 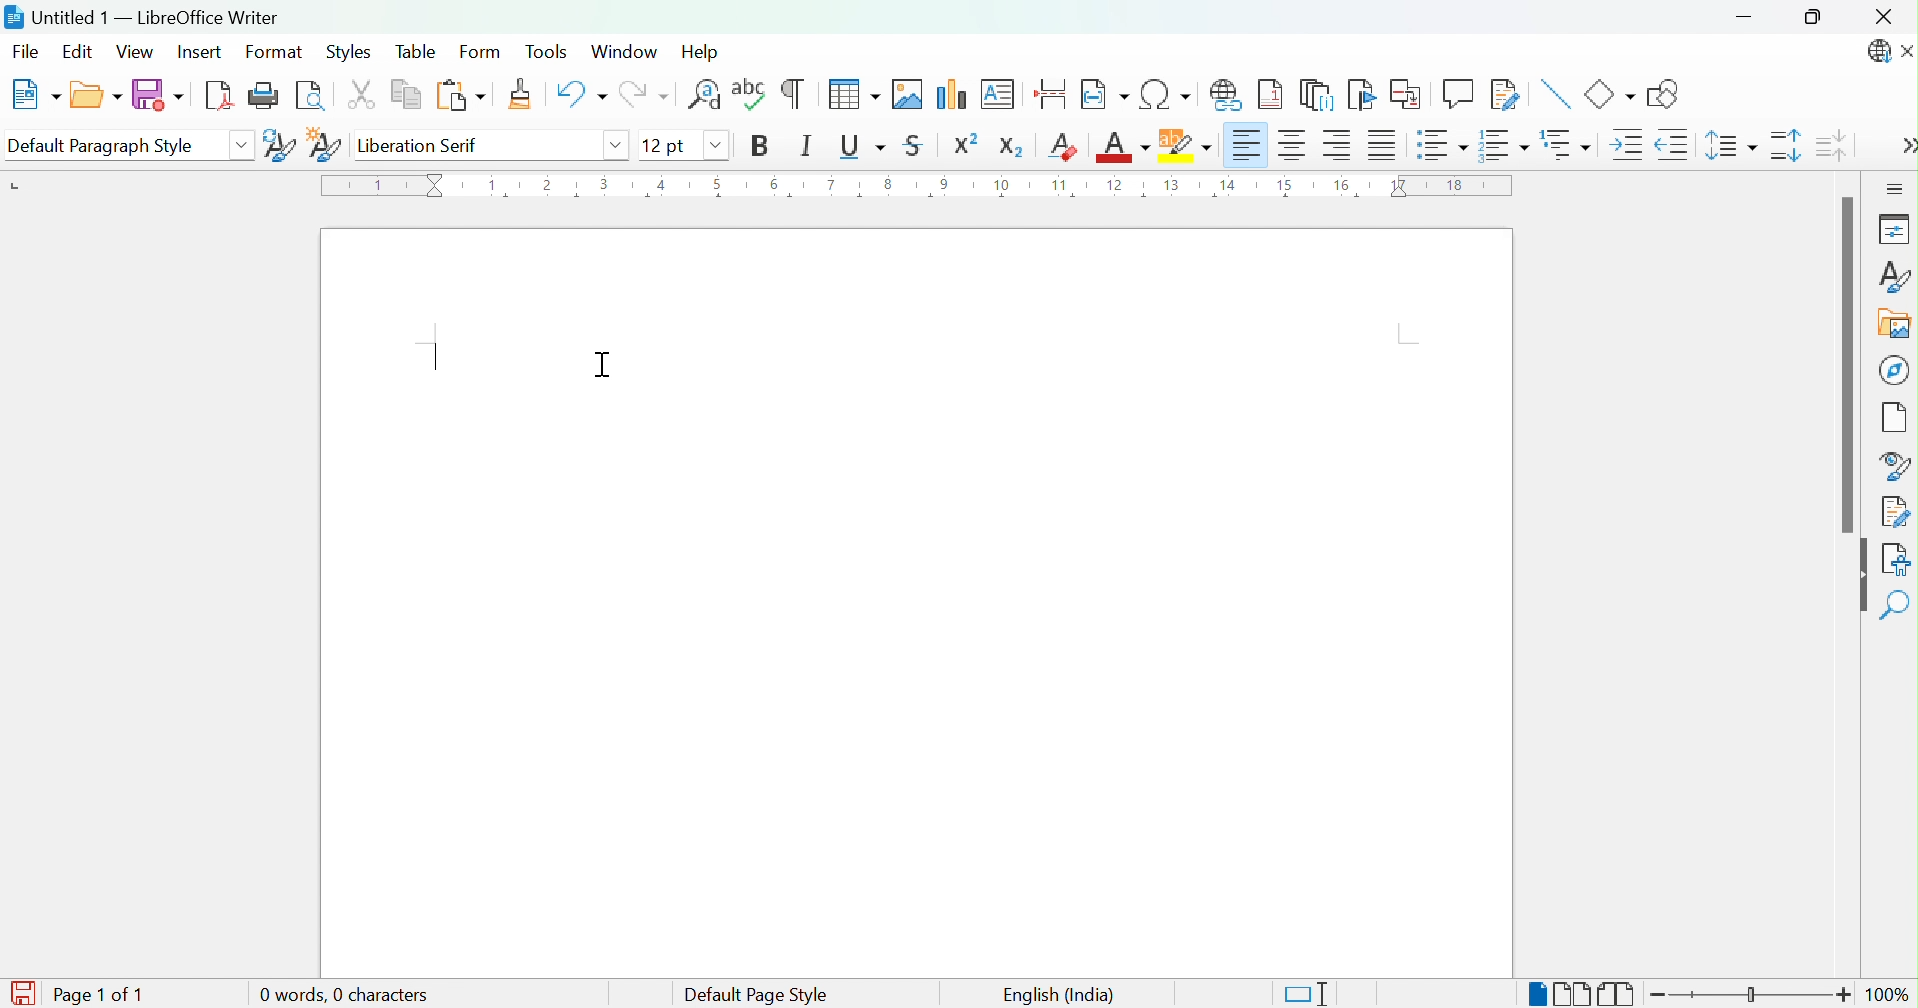 What do you see at coordinates (1875, 54) in the screenshot?
I see `LibreOffice Update Available` at bounding box center [1875, 54].